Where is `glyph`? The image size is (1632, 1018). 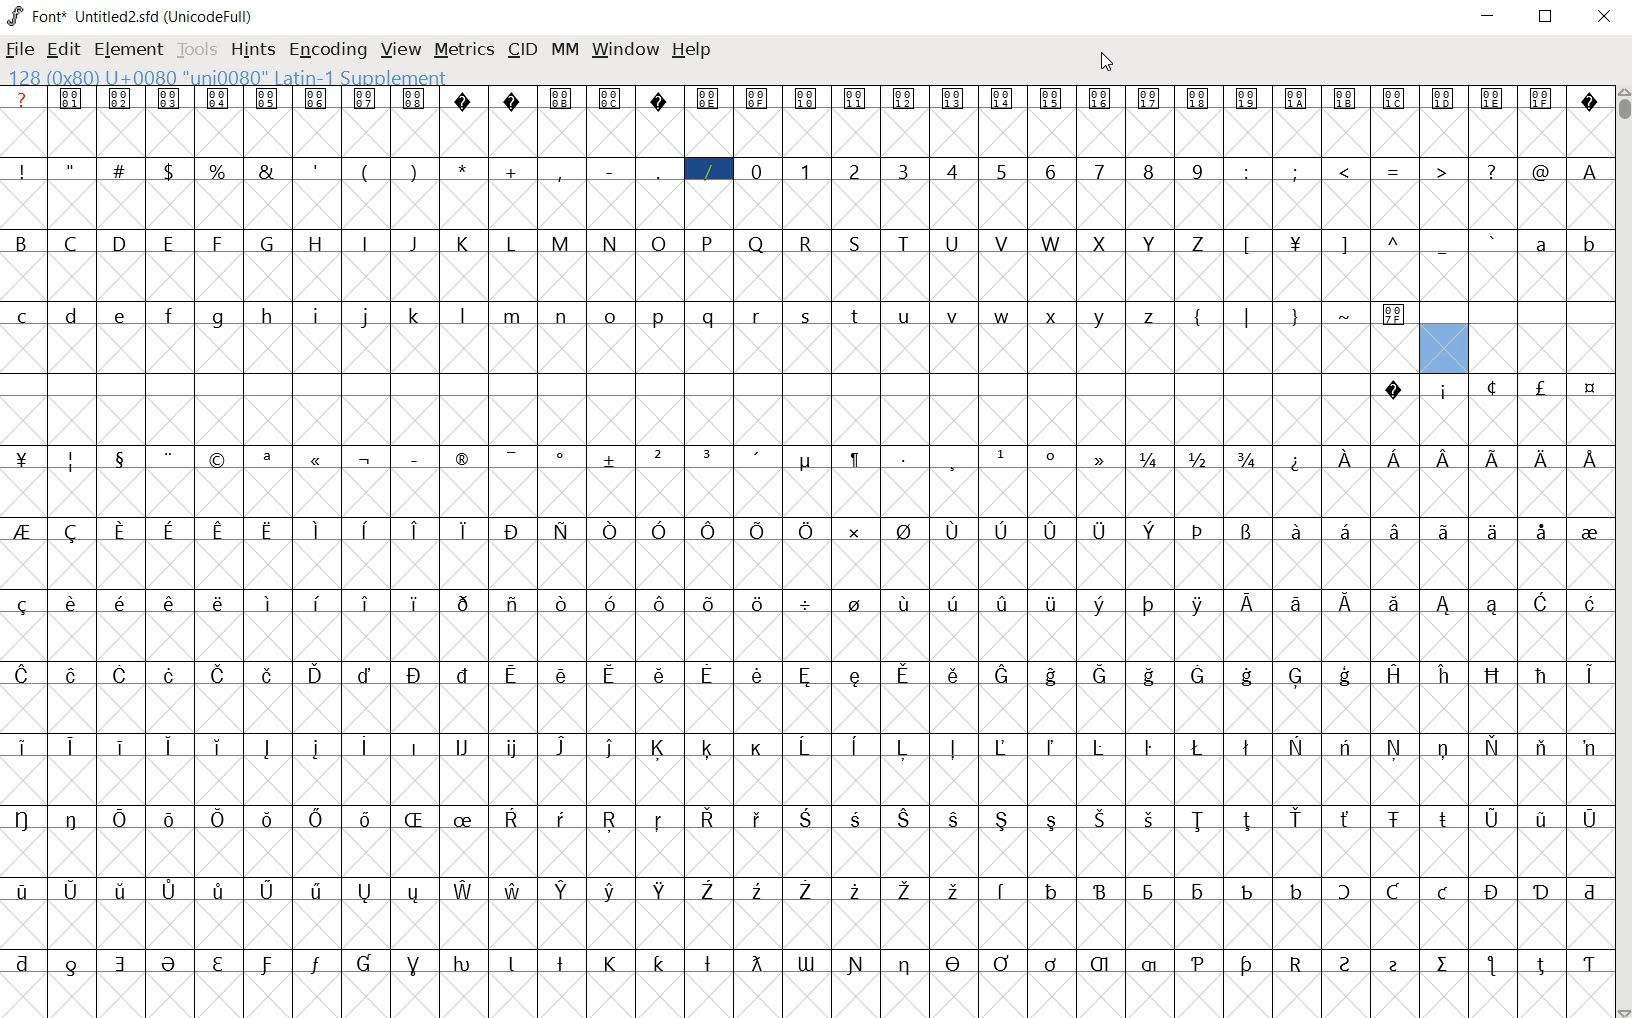
glyph is located at coordinates (756, 171).